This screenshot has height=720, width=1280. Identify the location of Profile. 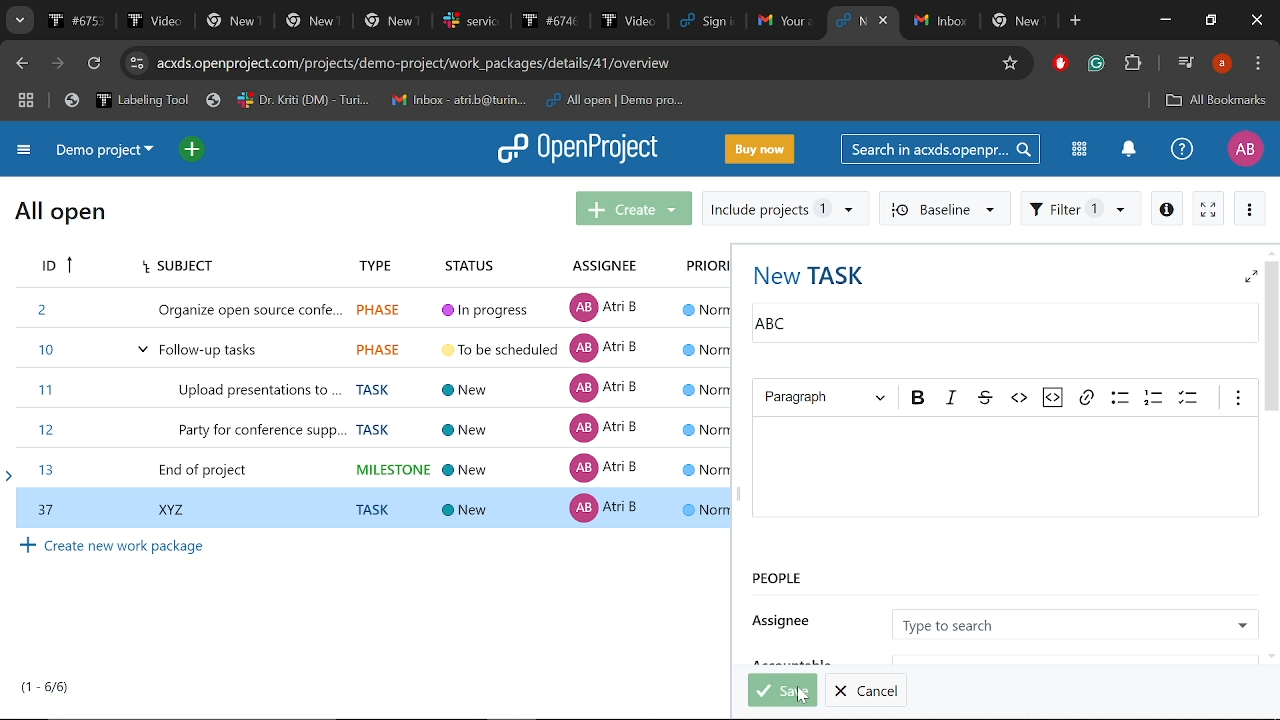
(1245, 149).